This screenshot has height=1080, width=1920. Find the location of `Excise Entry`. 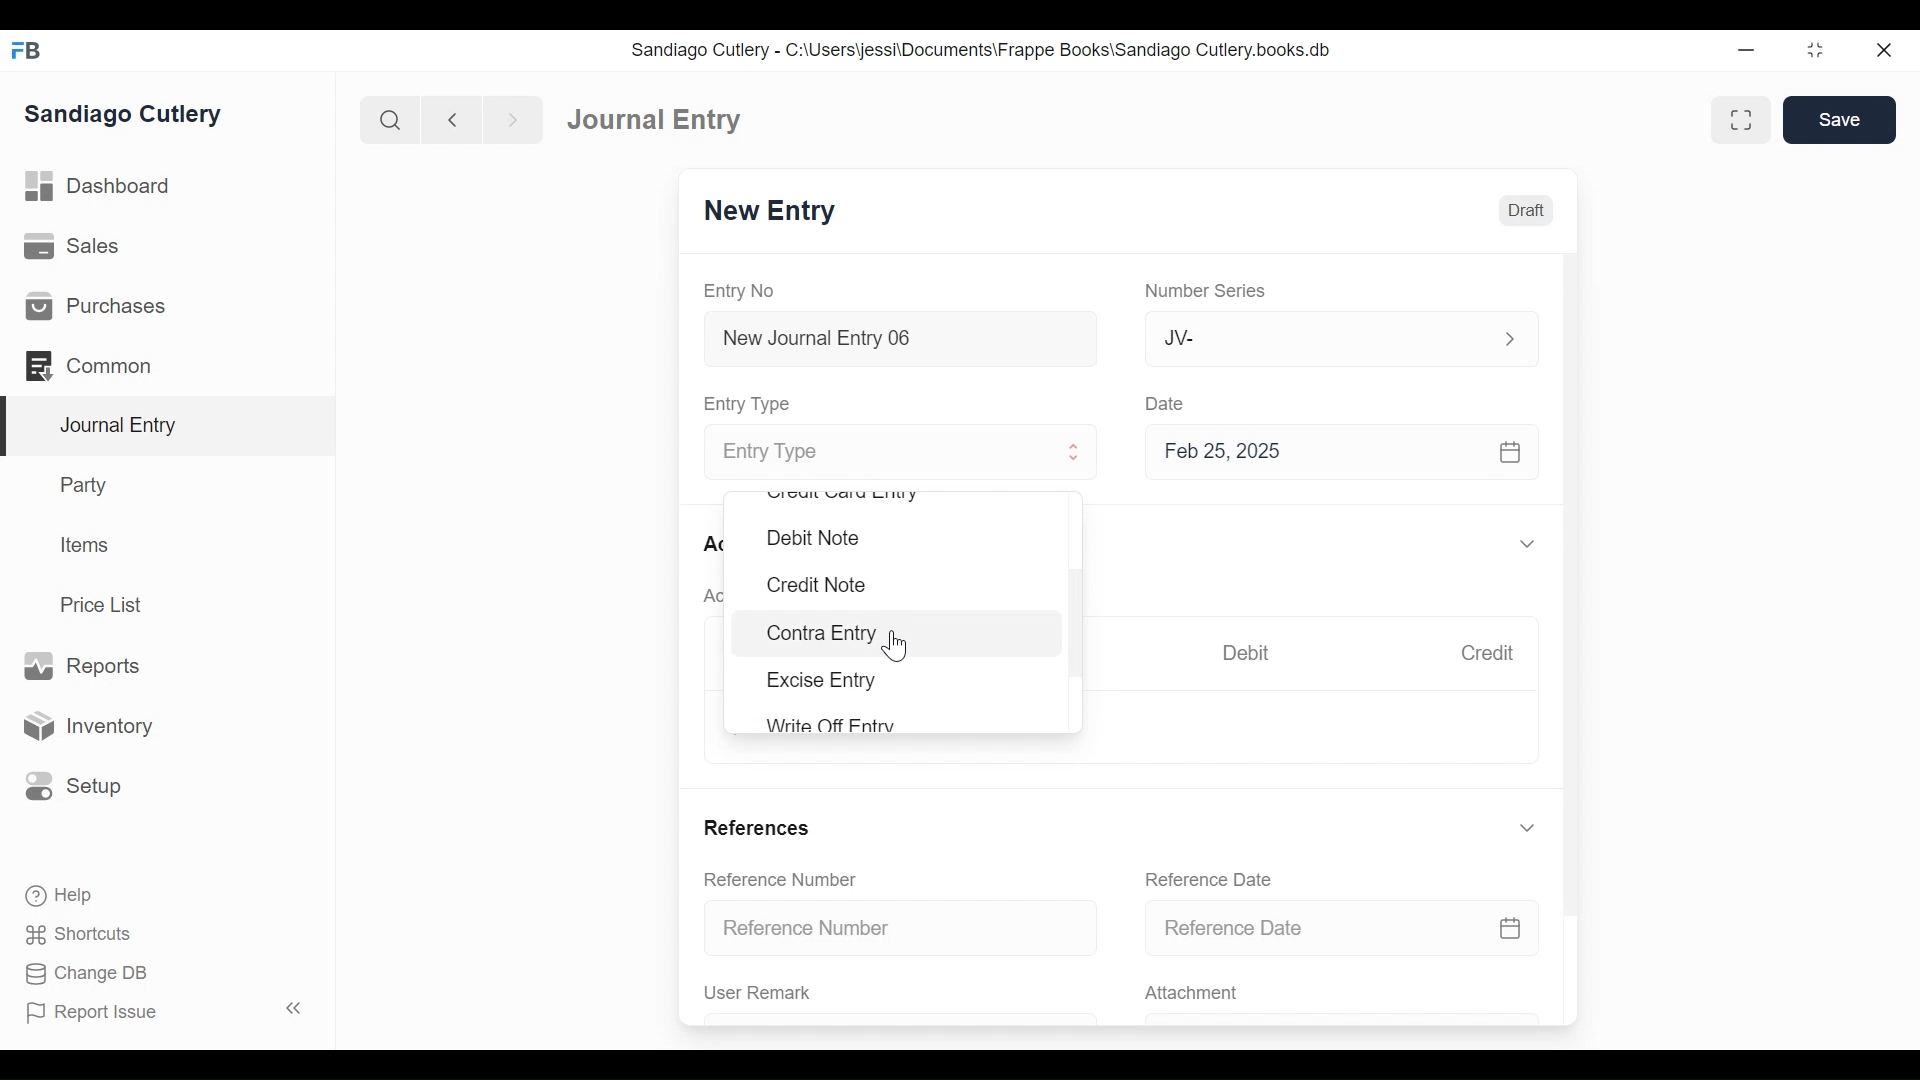

Excise Entry is located at coordinates (822, 680).